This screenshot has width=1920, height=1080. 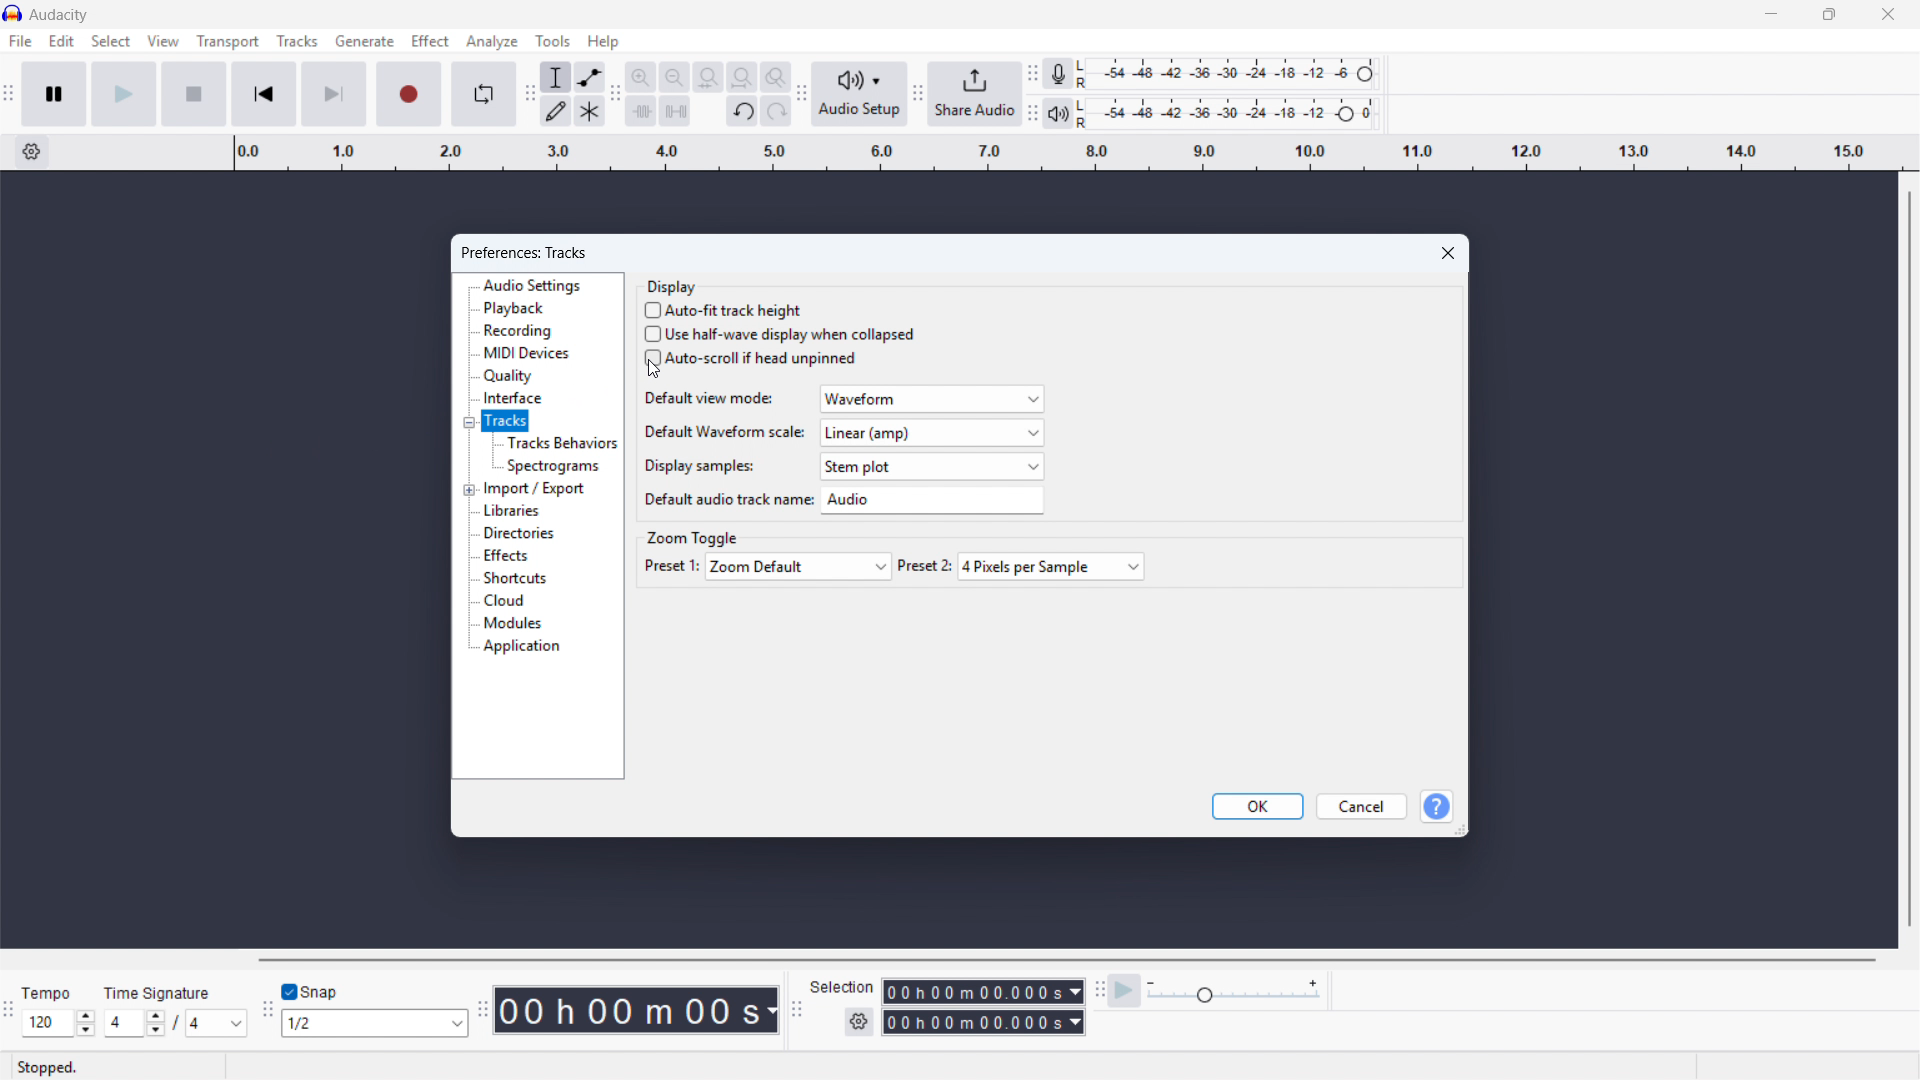 I want to click on skip to start, so click(x=264, y=93).